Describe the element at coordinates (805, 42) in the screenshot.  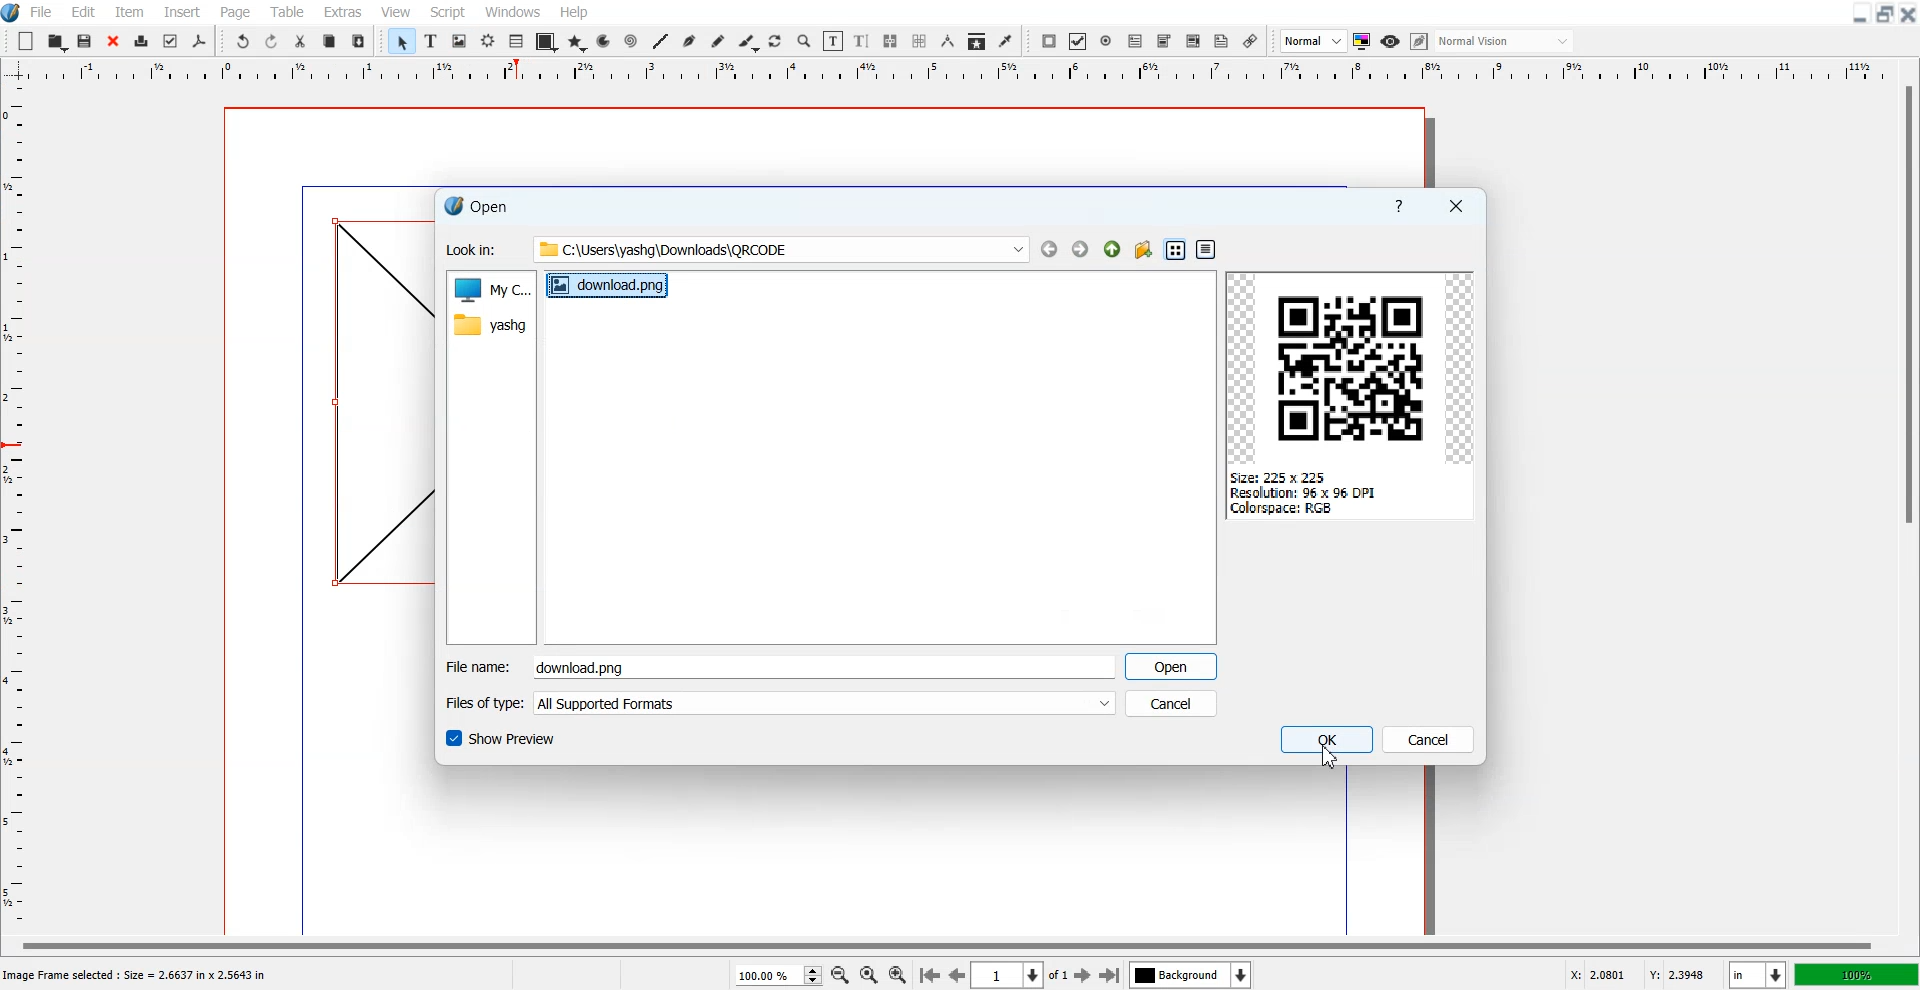
I see `Zoom in or Out` at that location.